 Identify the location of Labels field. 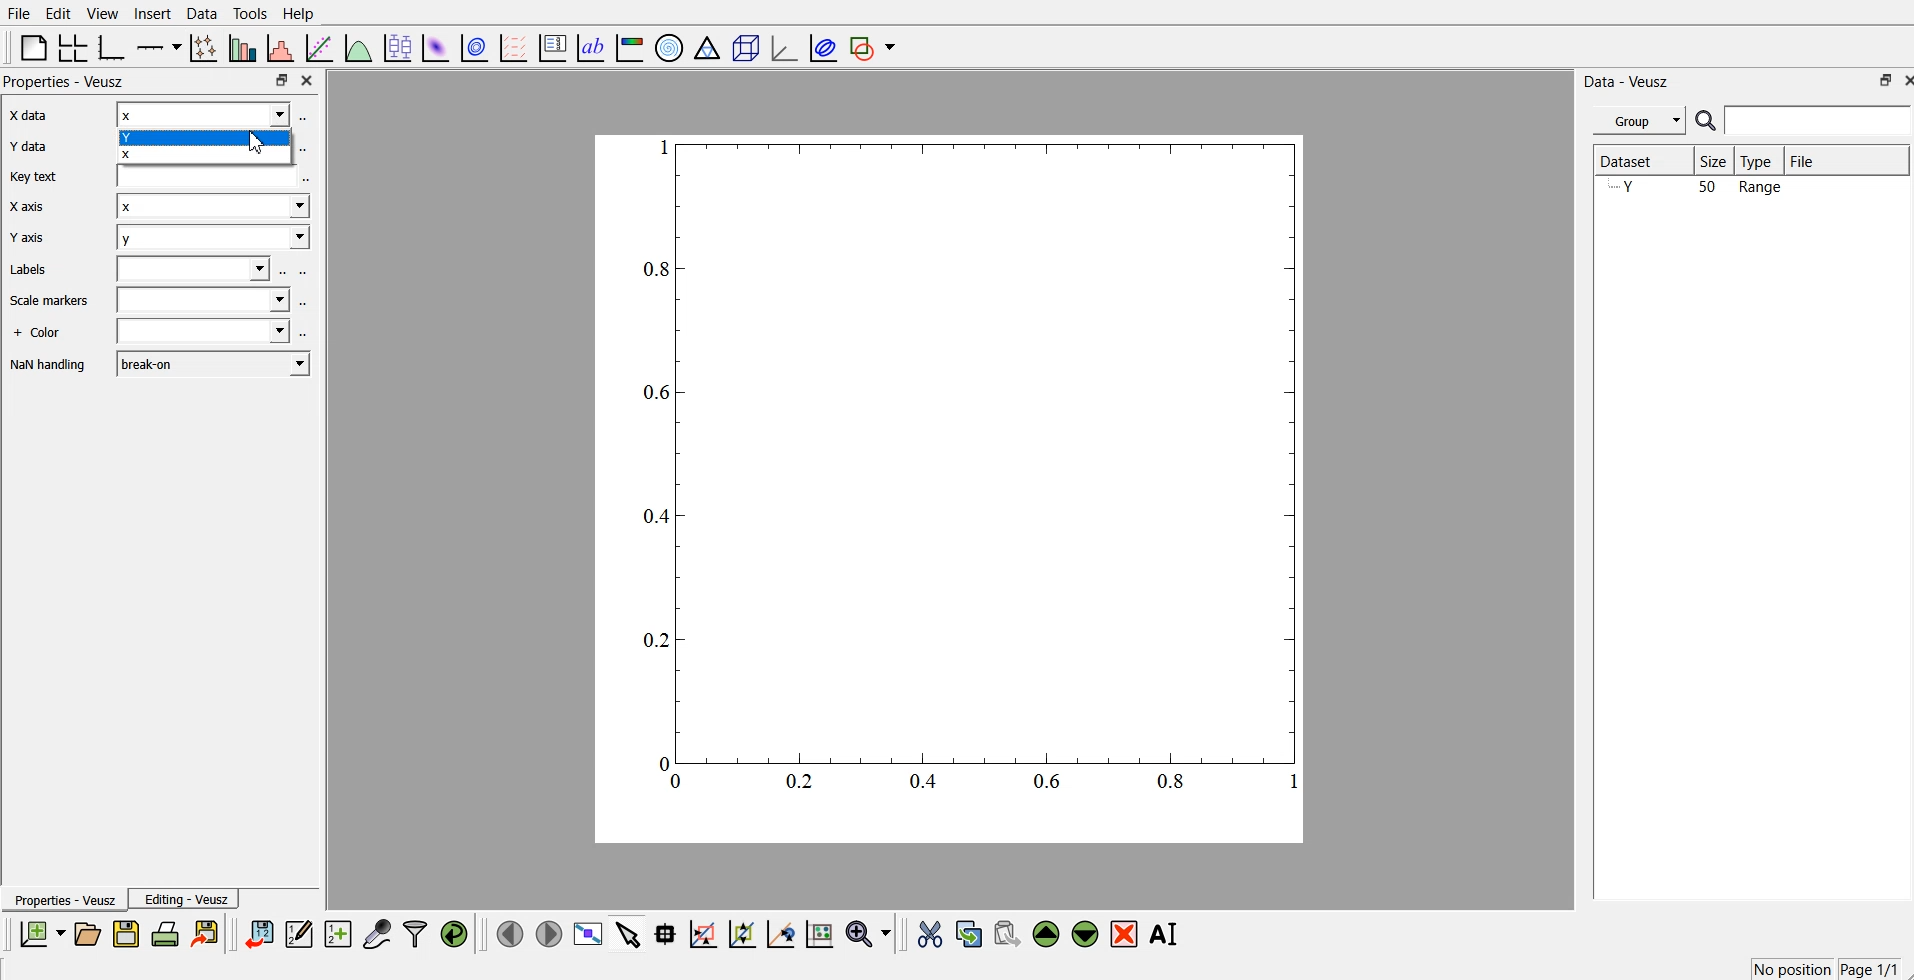
(196, 270).